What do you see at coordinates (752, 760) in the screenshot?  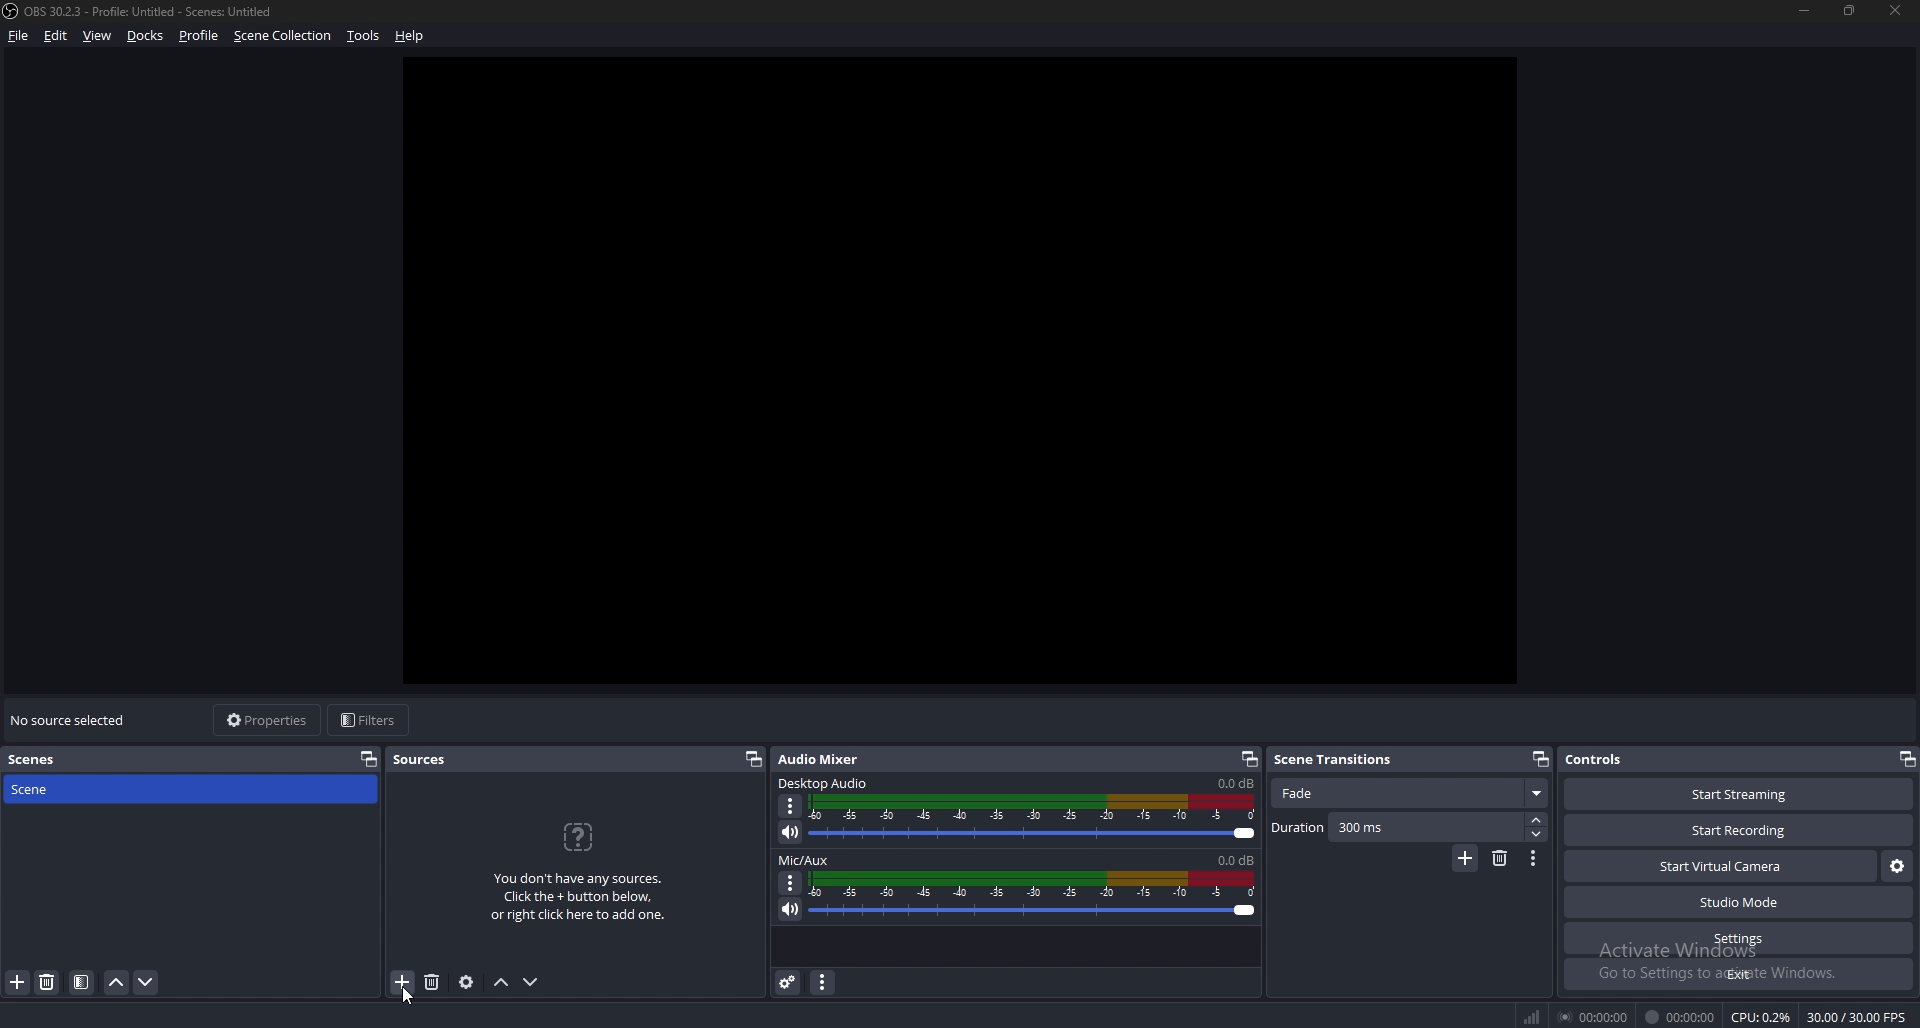 I see `Pop out` at bounding box center [752, 760].